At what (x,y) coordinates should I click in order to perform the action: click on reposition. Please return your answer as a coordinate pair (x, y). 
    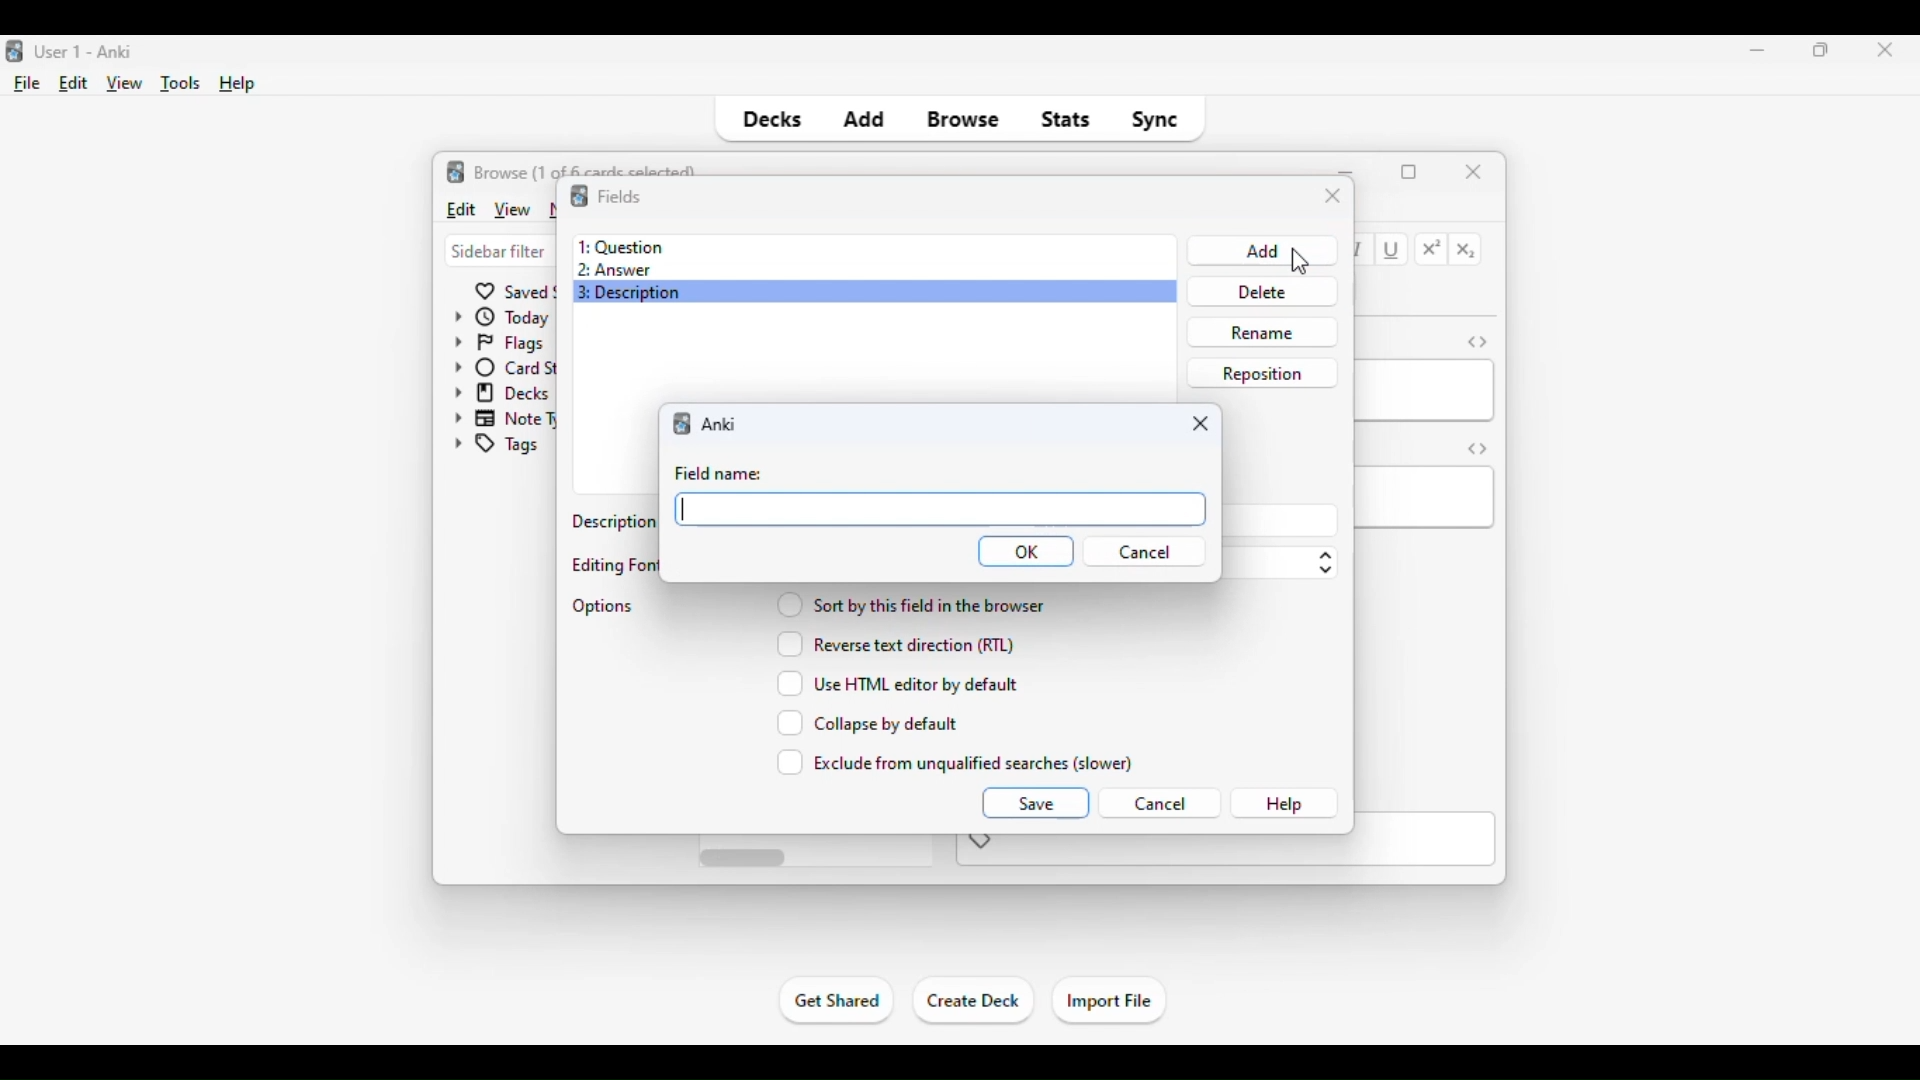
    Looking at the image, I should click on (1262, 372).